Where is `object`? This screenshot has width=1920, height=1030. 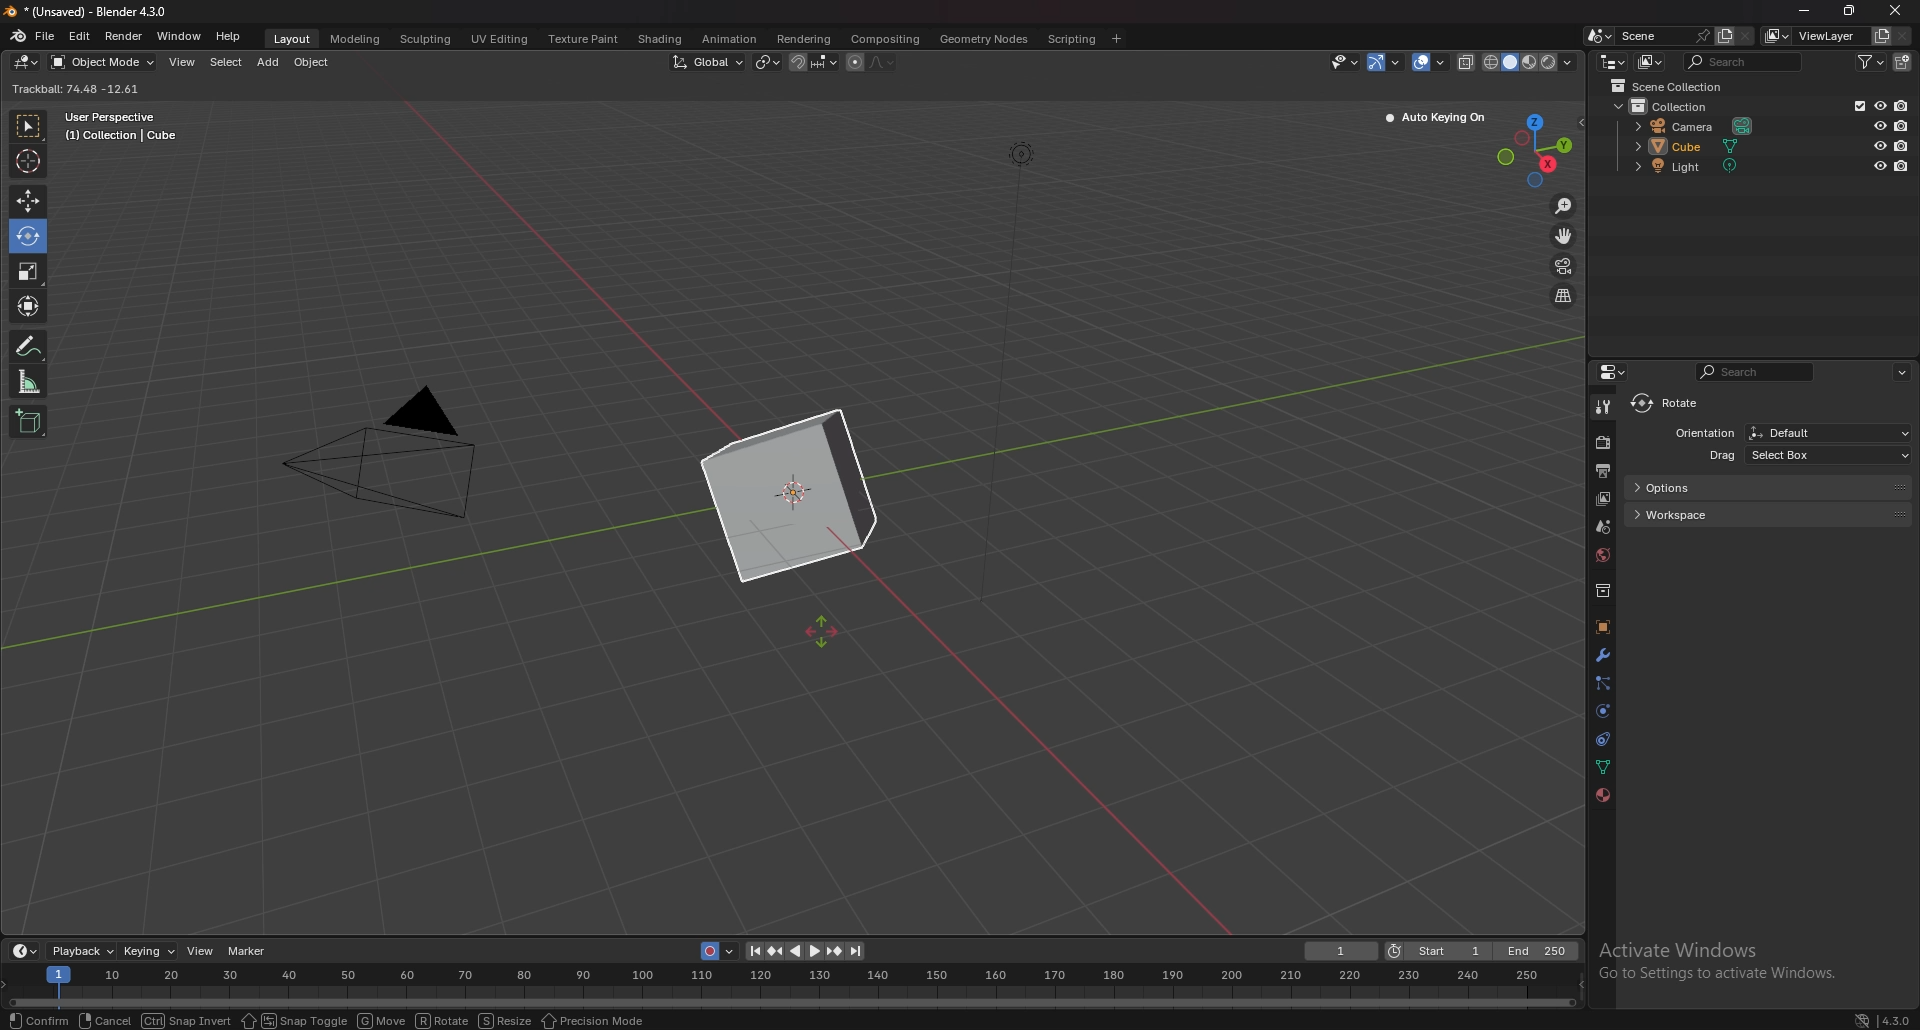
object is located at coordinates (313, 63).